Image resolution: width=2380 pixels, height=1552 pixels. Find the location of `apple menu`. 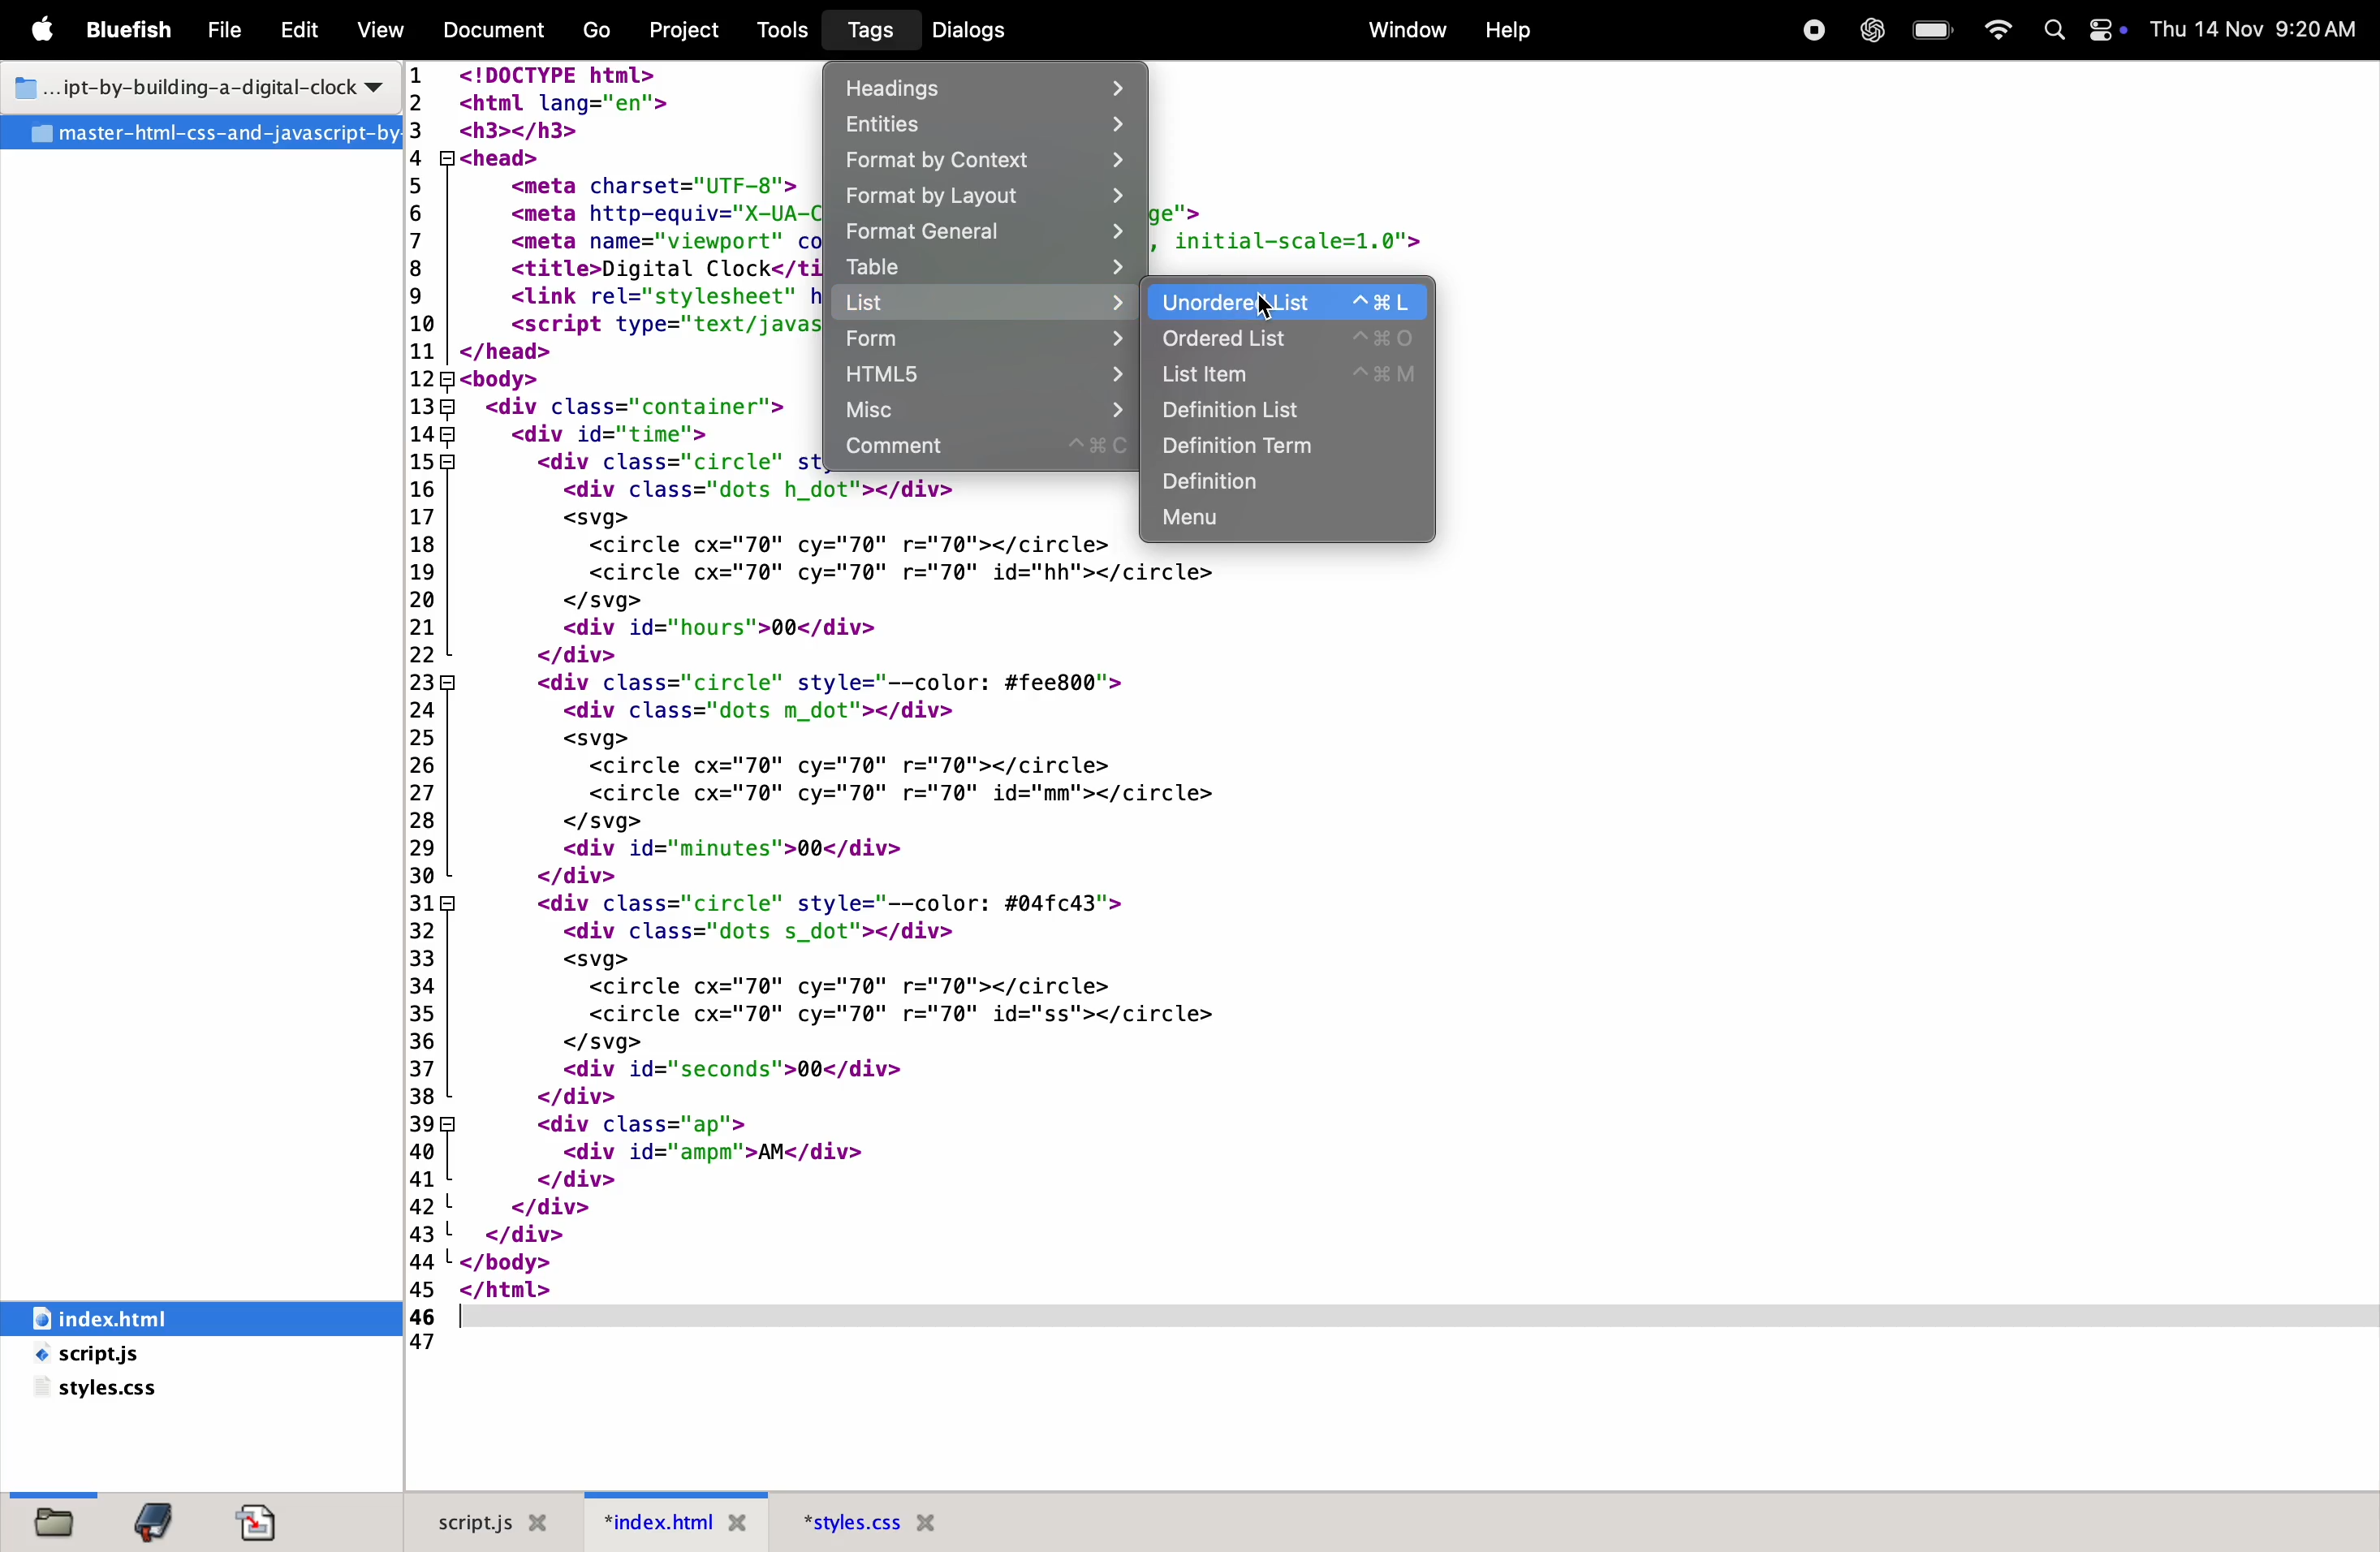

apple menu is located at coordinates (48, 32).